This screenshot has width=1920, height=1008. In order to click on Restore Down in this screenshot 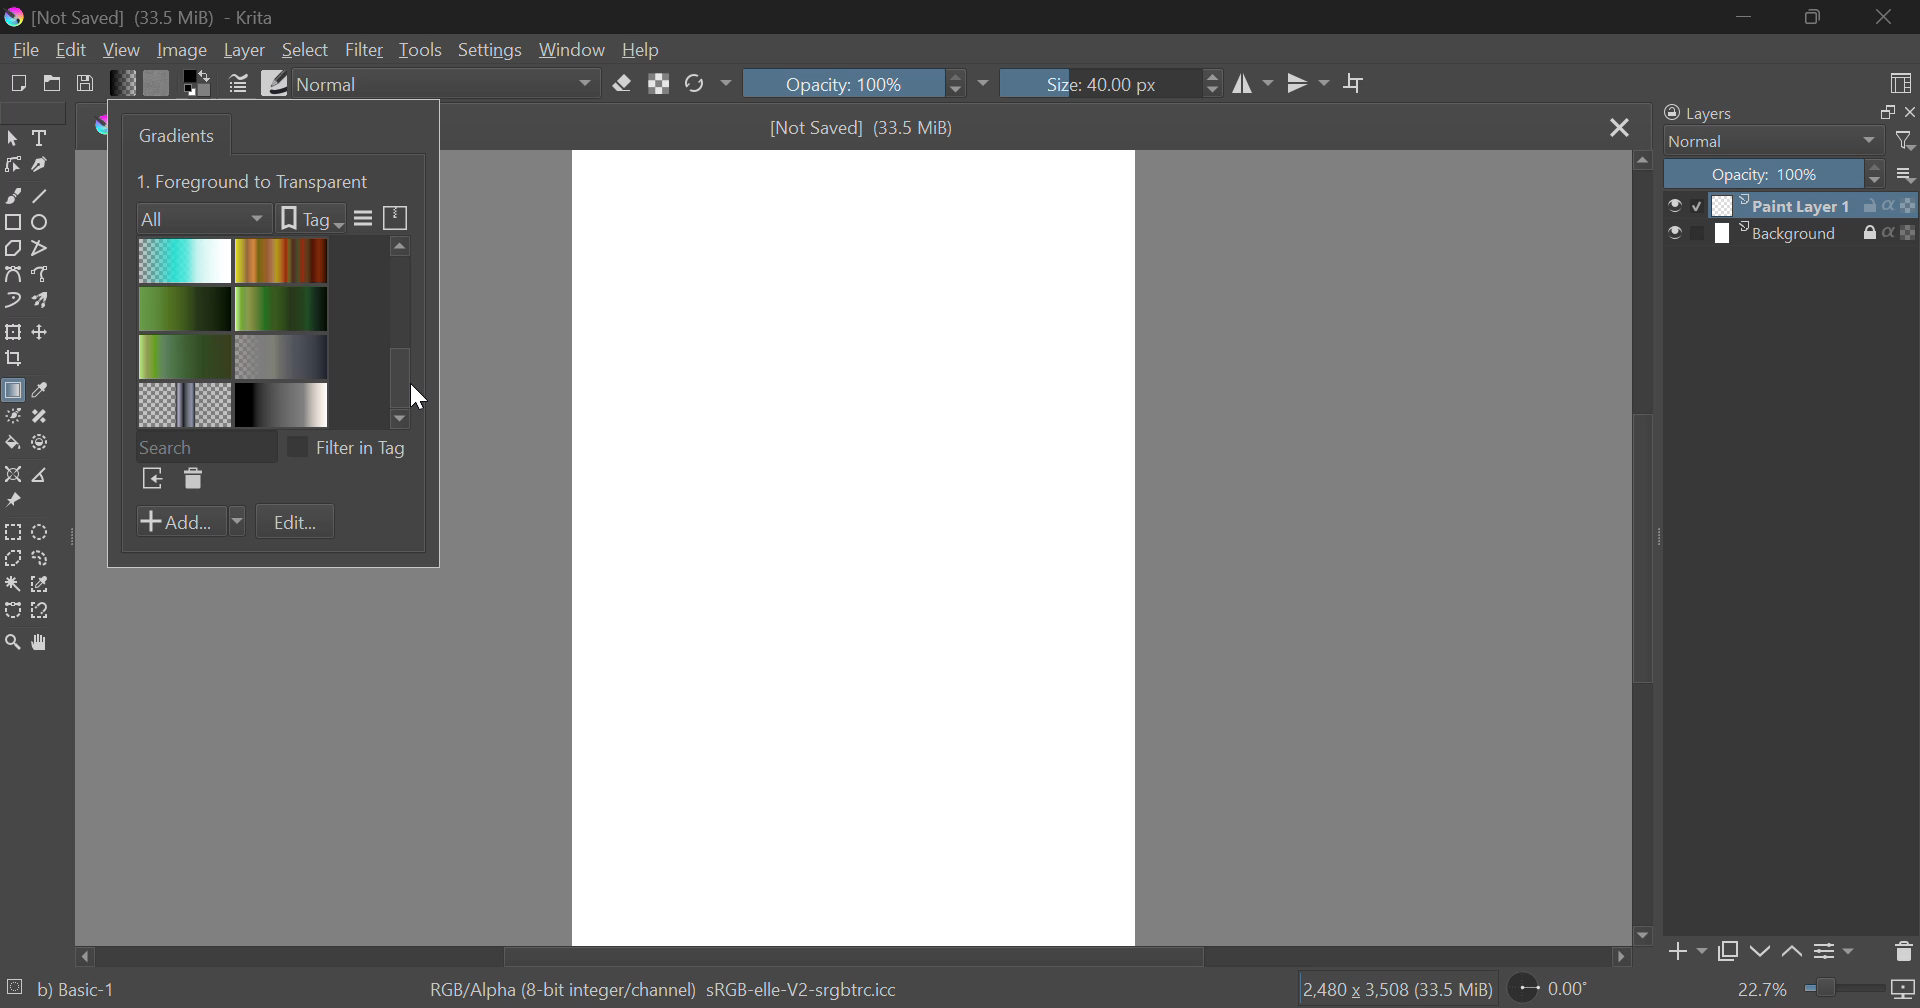, I will do `click(1746, 16)`.